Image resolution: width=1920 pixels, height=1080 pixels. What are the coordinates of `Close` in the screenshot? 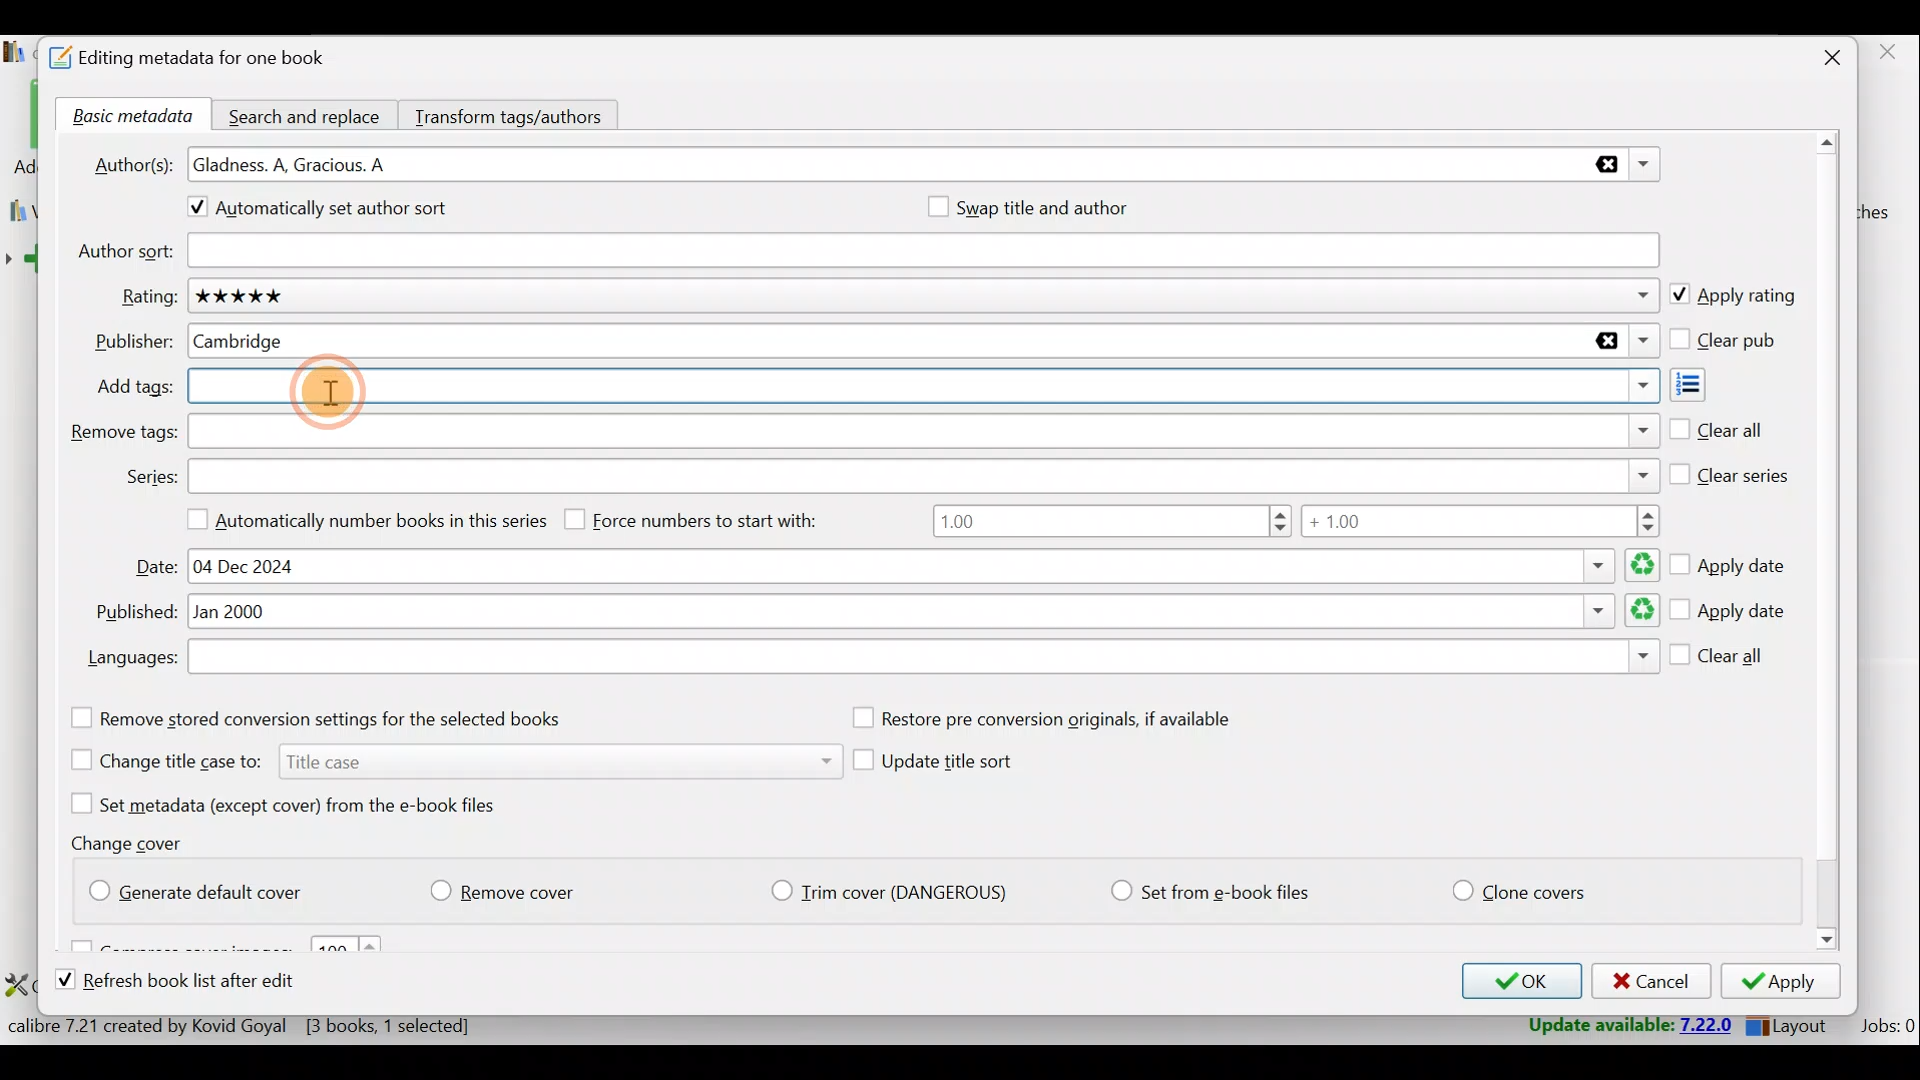 It's located at (1822, 60).